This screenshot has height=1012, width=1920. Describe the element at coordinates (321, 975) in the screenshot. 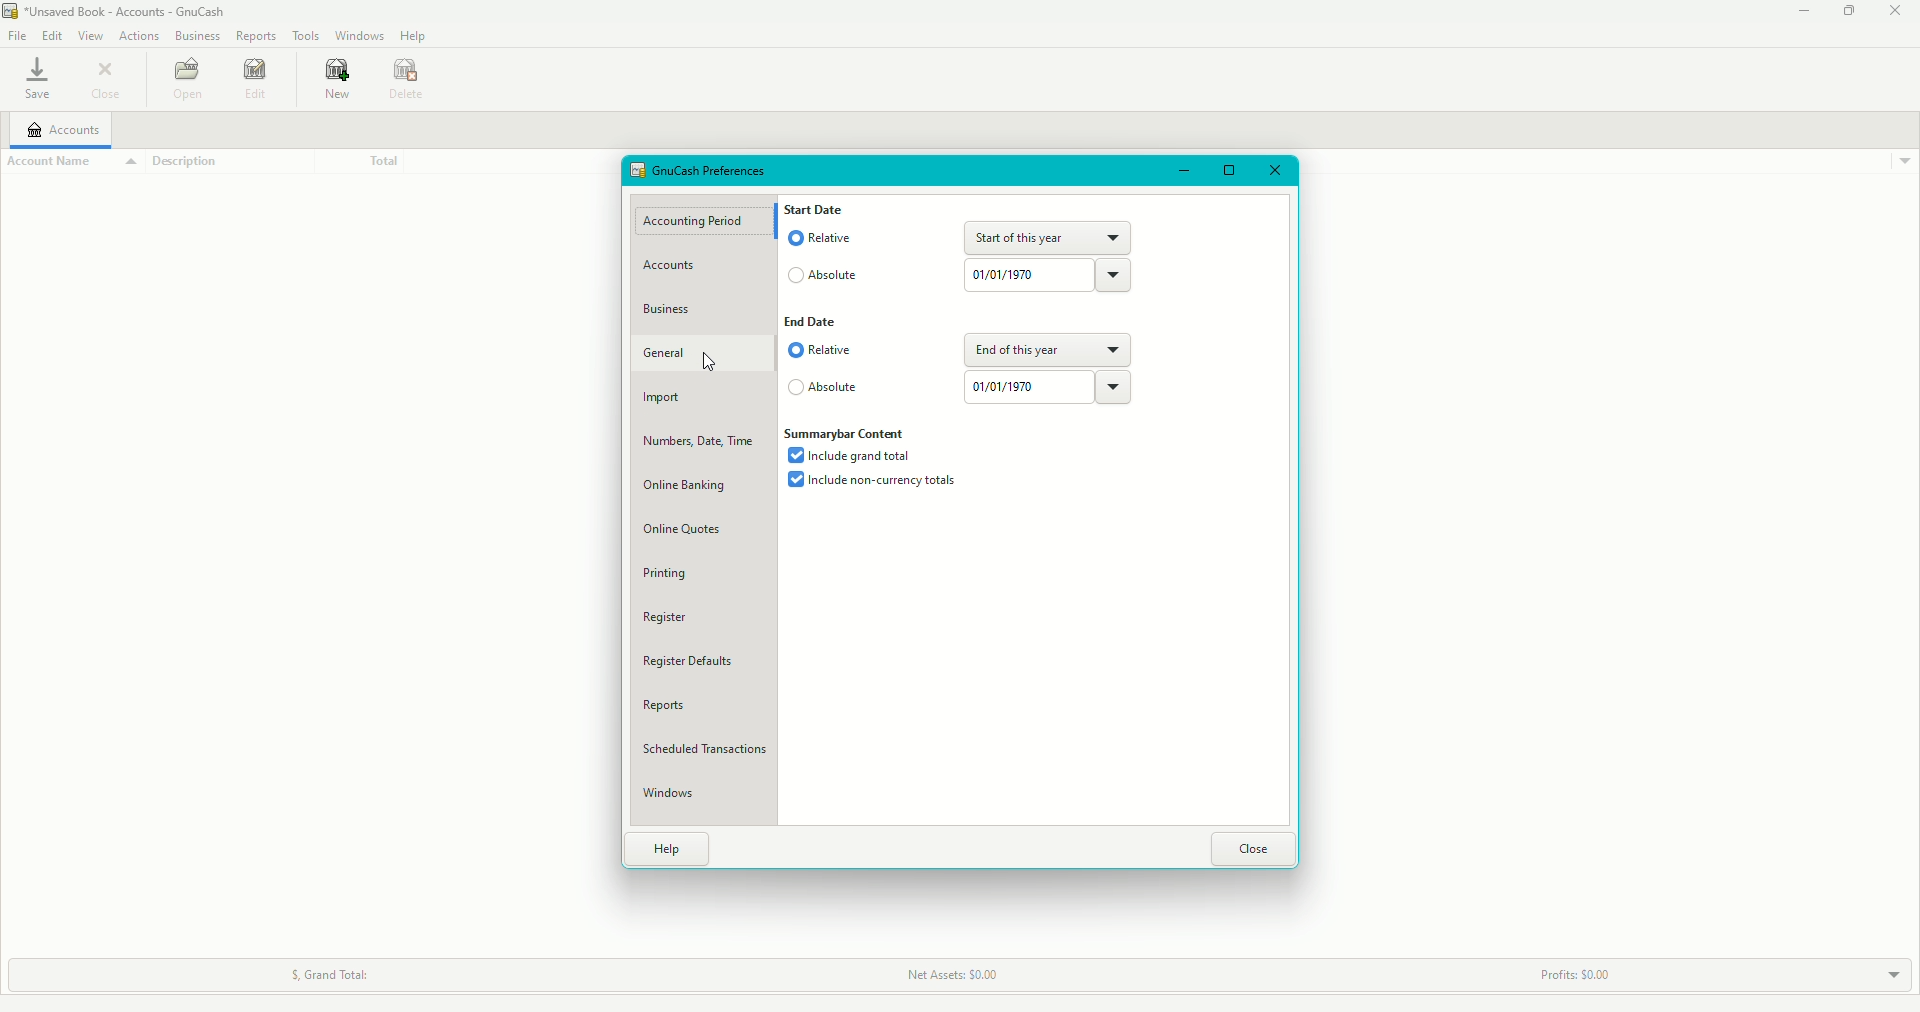

I see `Grand Total` at that location.